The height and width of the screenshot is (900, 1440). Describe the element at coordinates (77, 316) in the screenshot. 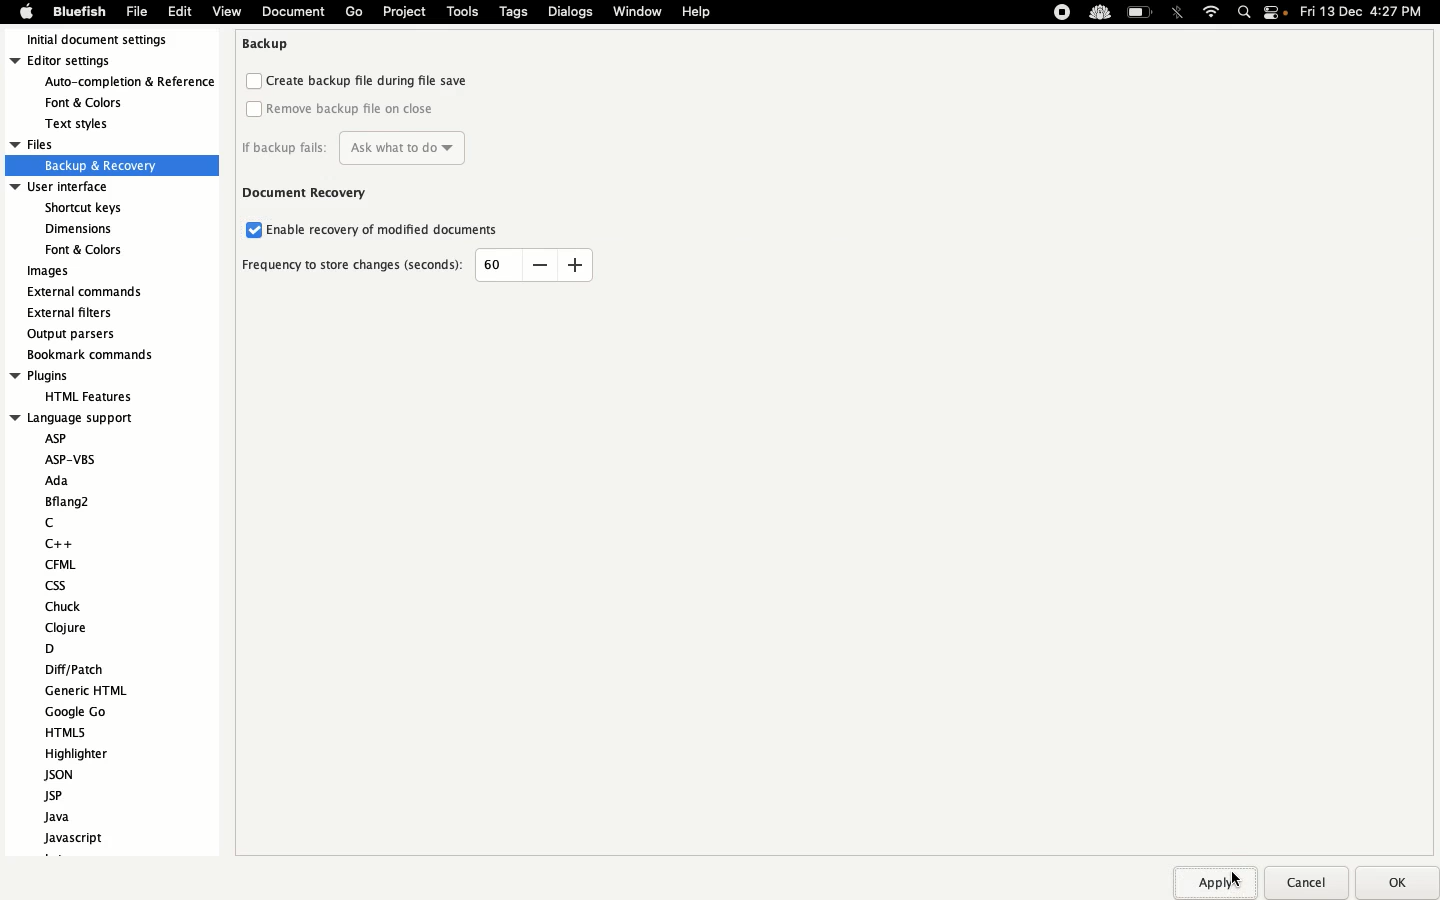

I see `External filters` at that location.